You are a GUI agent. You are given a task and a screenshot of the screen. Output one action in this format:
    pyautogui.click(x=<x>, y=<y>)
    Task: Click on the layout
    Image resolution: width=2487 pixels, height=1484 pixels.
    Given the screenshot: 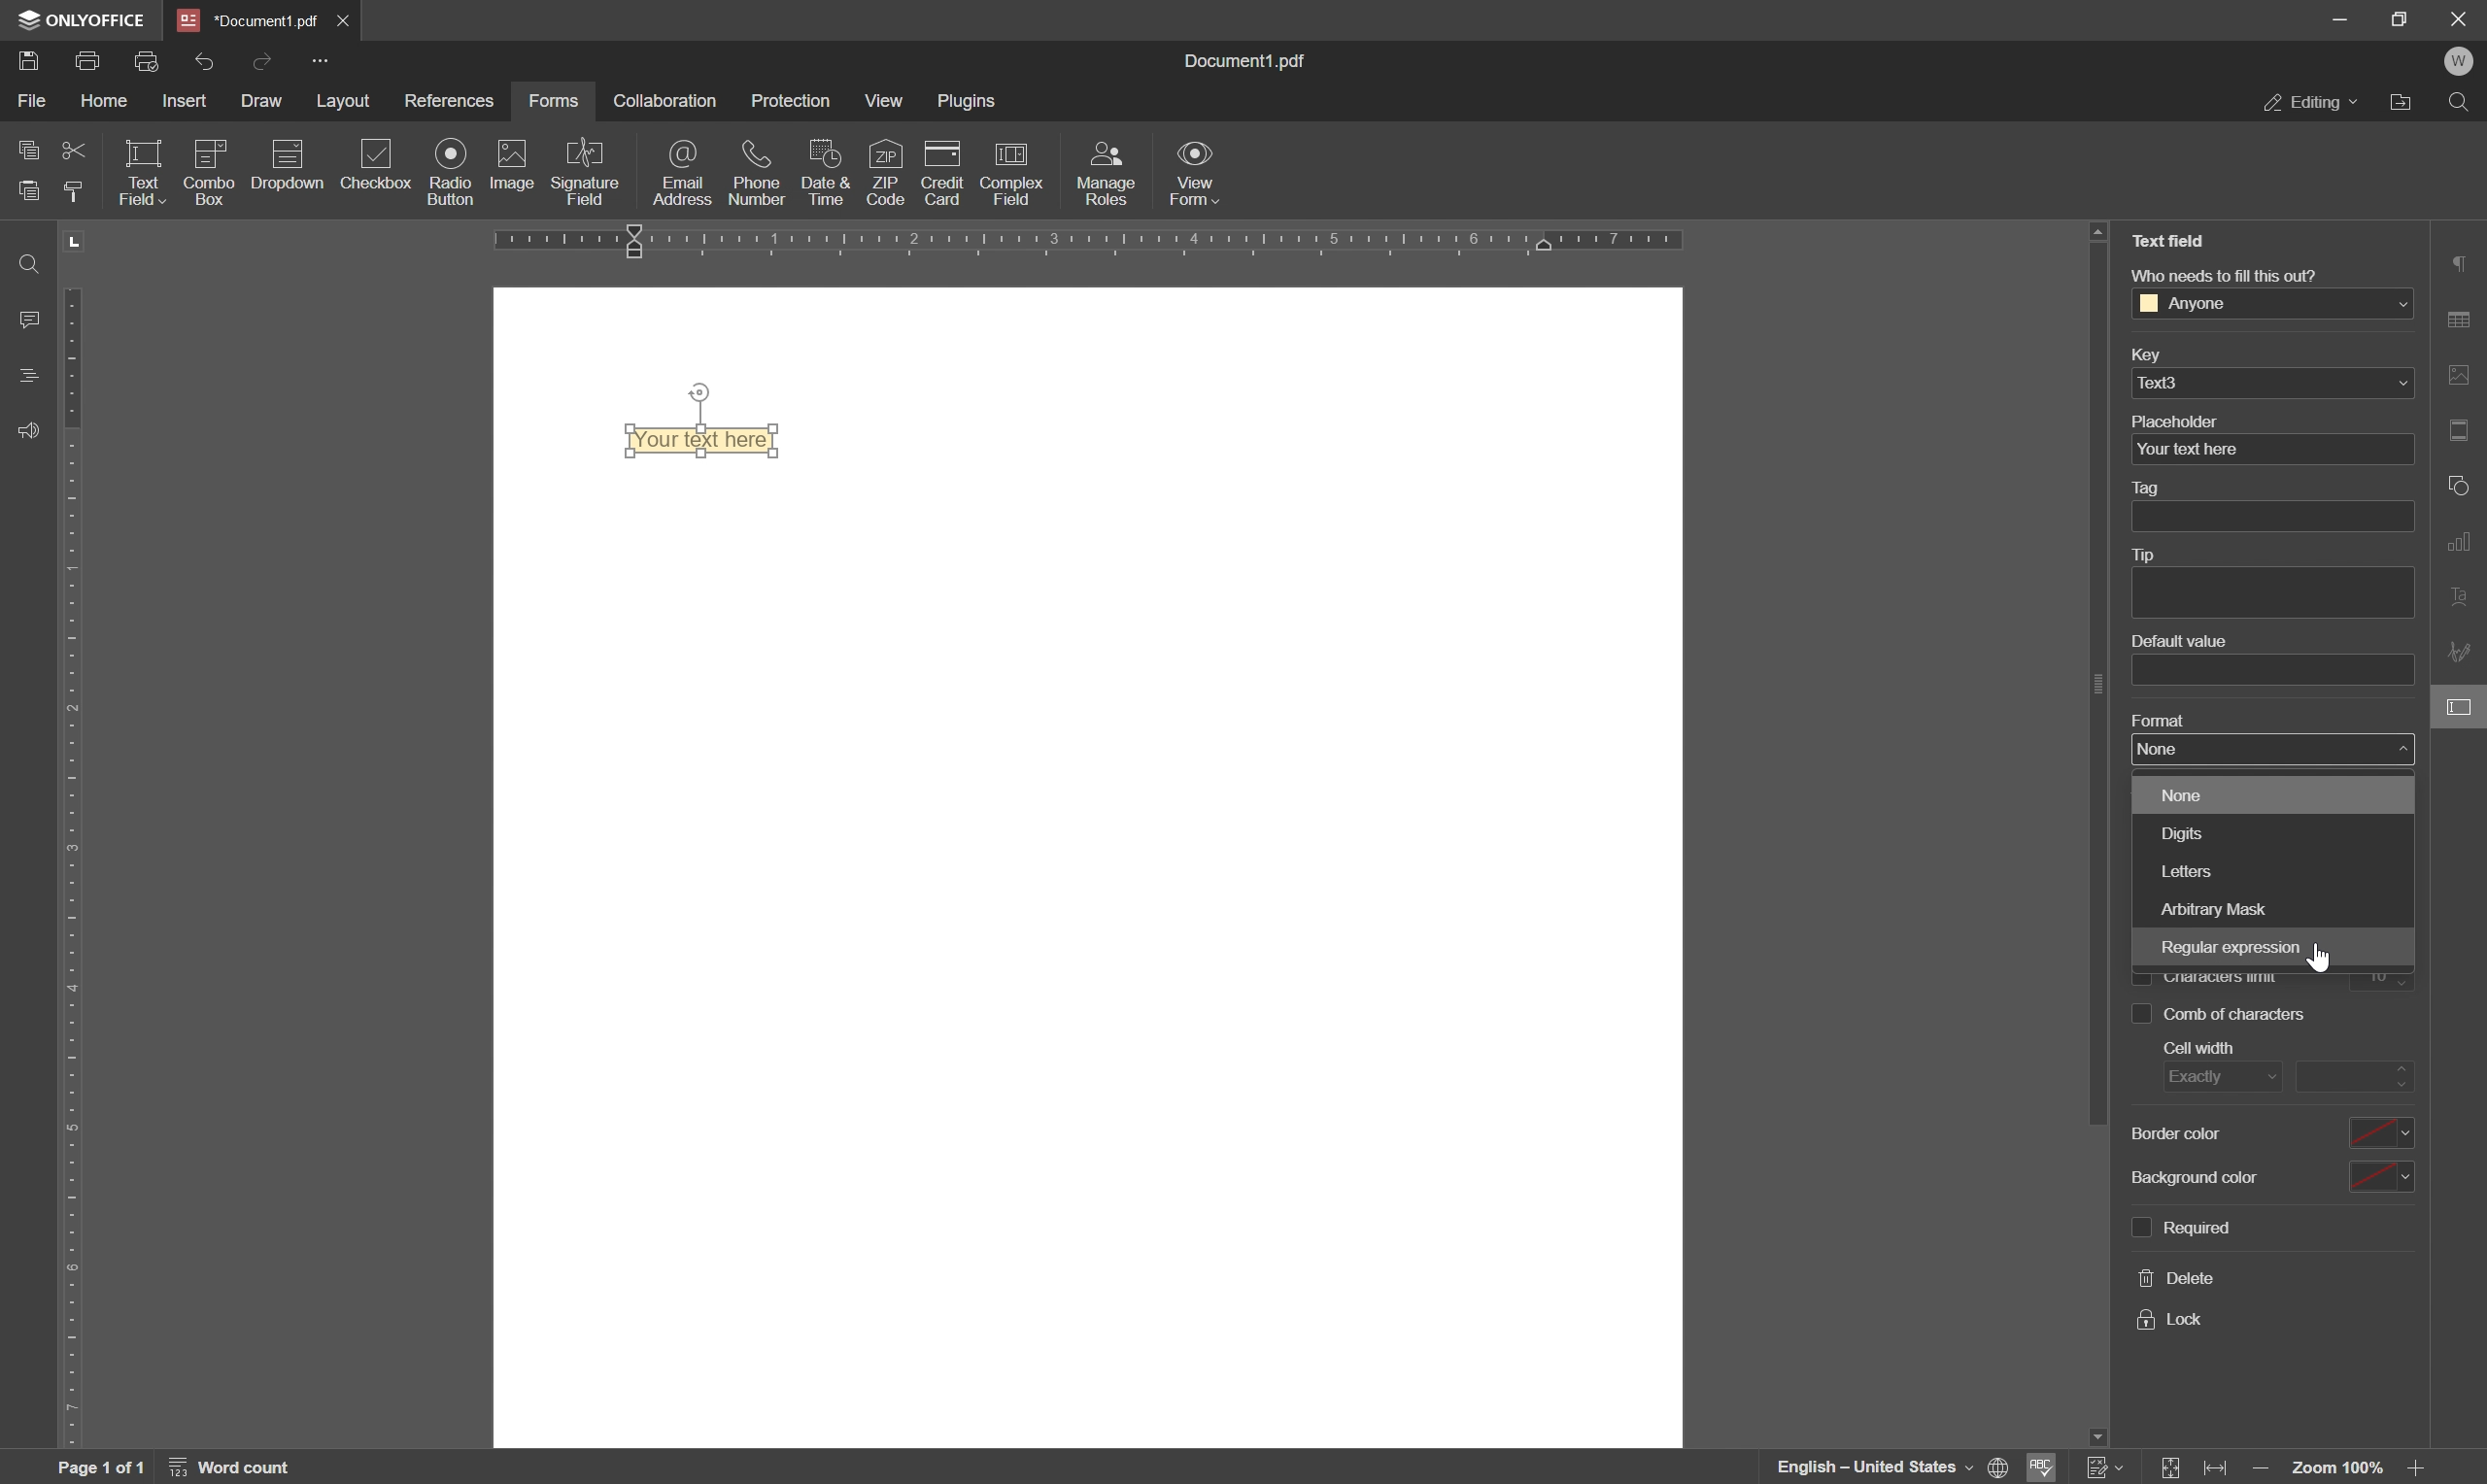 What is the action you would take?
    pyautogui.click(x=340, y=103)
    